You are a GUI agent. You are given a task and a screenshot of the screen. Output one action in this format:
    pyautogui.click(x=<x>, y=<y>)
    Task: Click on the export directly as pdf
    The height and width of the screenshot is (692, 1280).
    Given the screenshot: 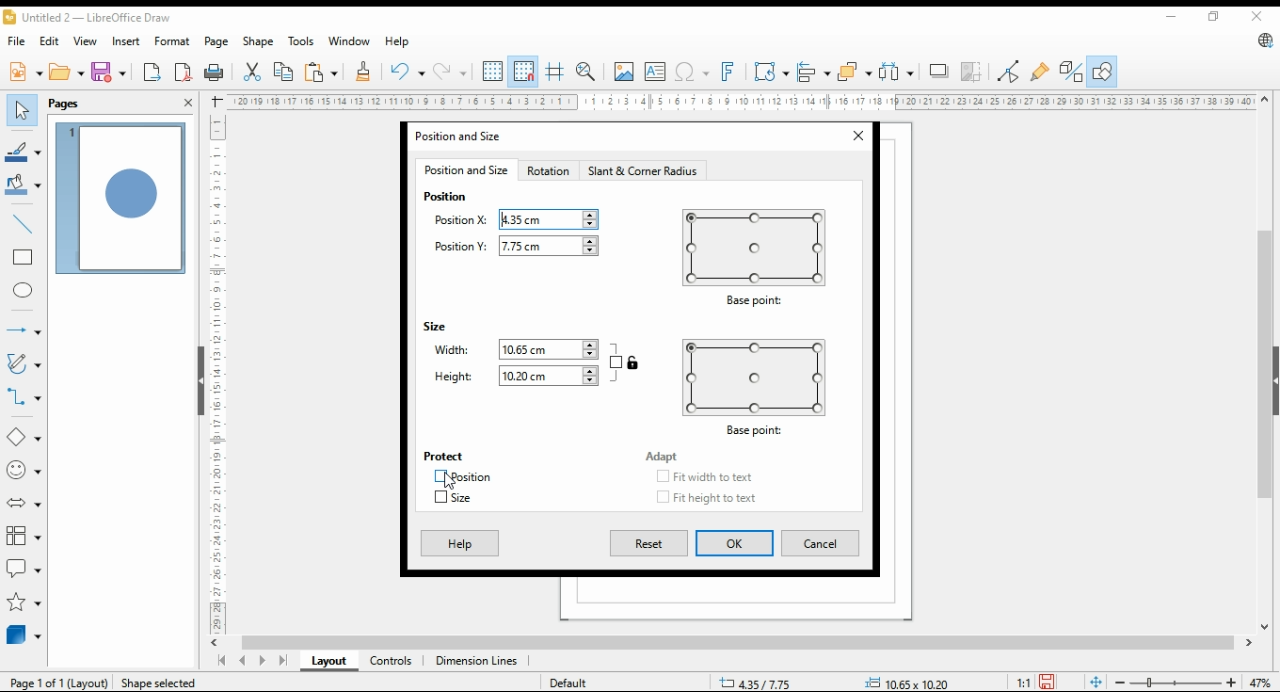 What is the action you would take?
    pyautogui.click(x=184, y=71)
    